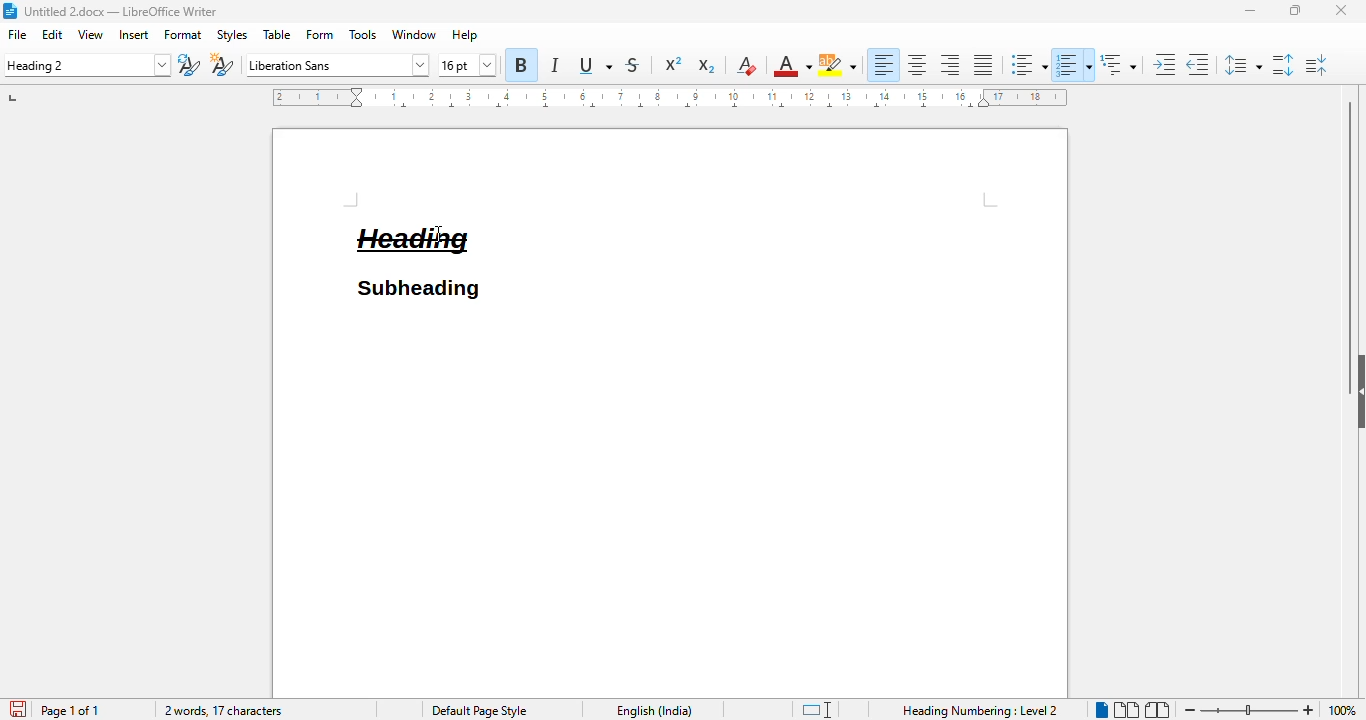 The image size is (1366, 720). I want to click on insert, so click(134, 34).